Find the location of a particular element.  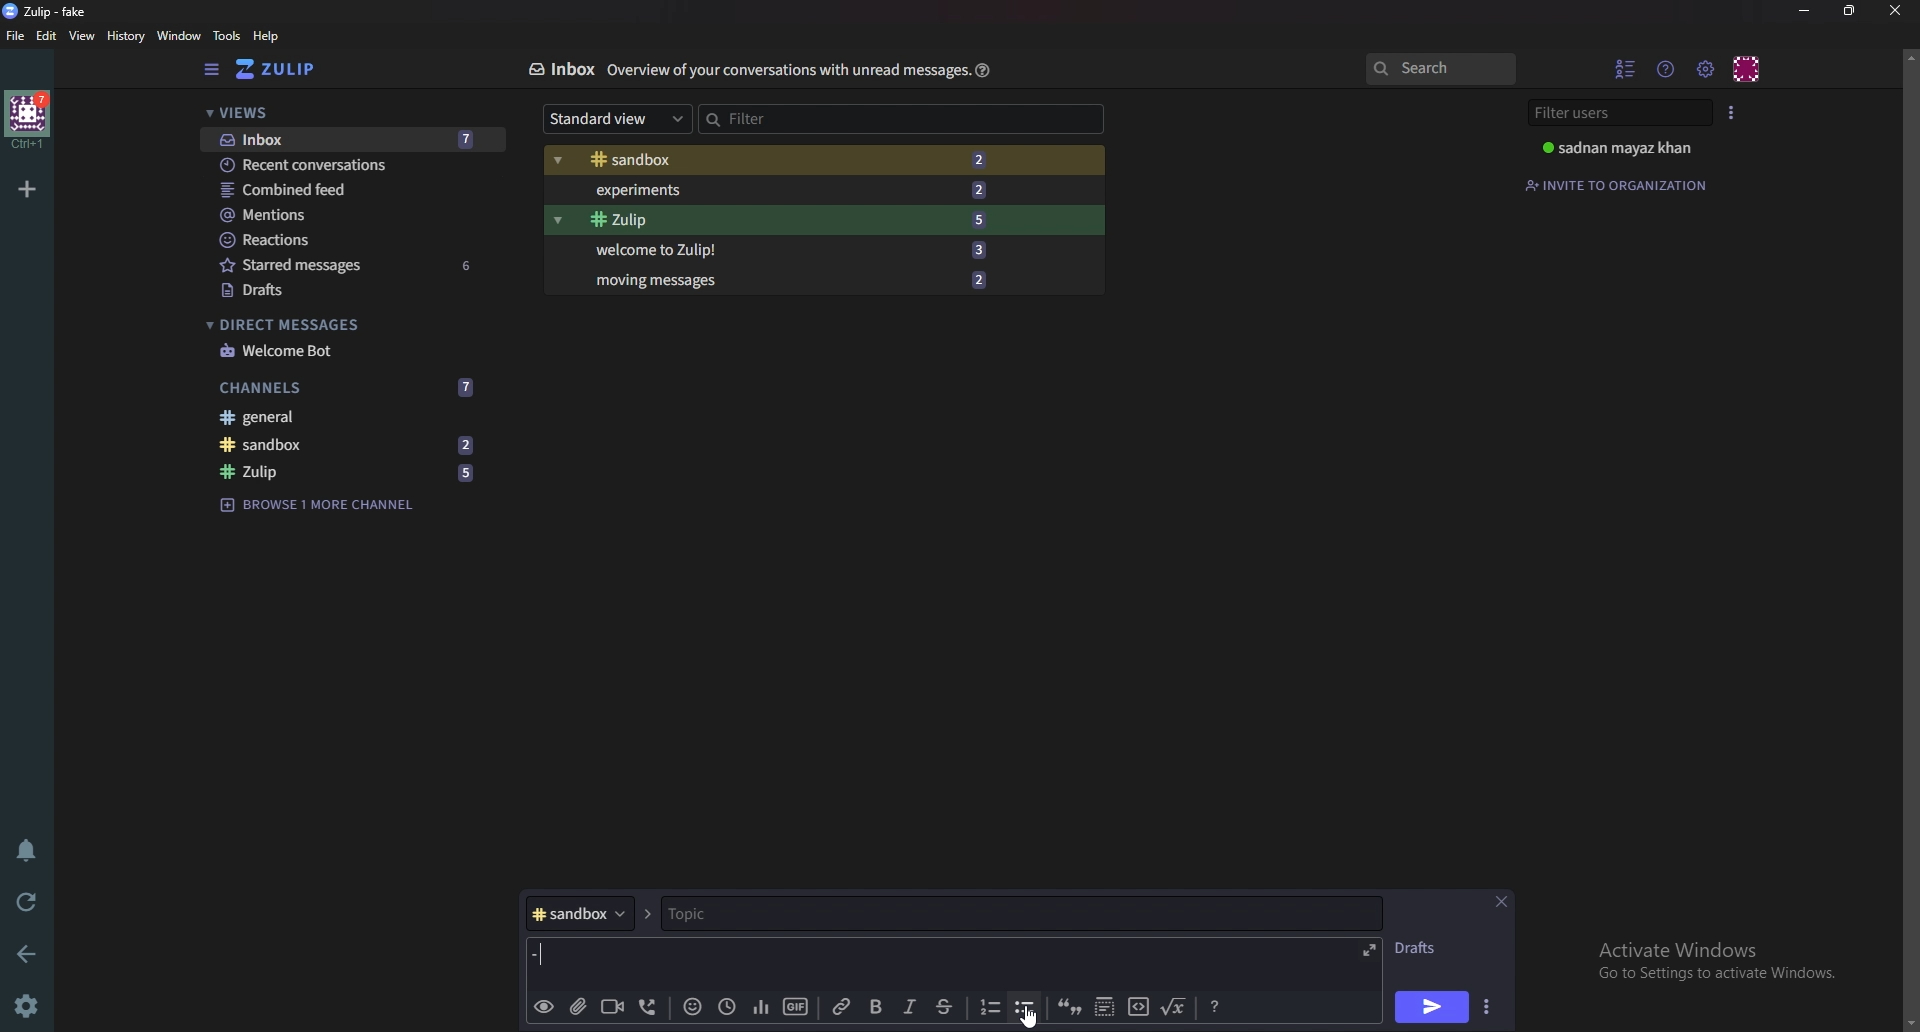

search is located at coordinates (1439, 68).